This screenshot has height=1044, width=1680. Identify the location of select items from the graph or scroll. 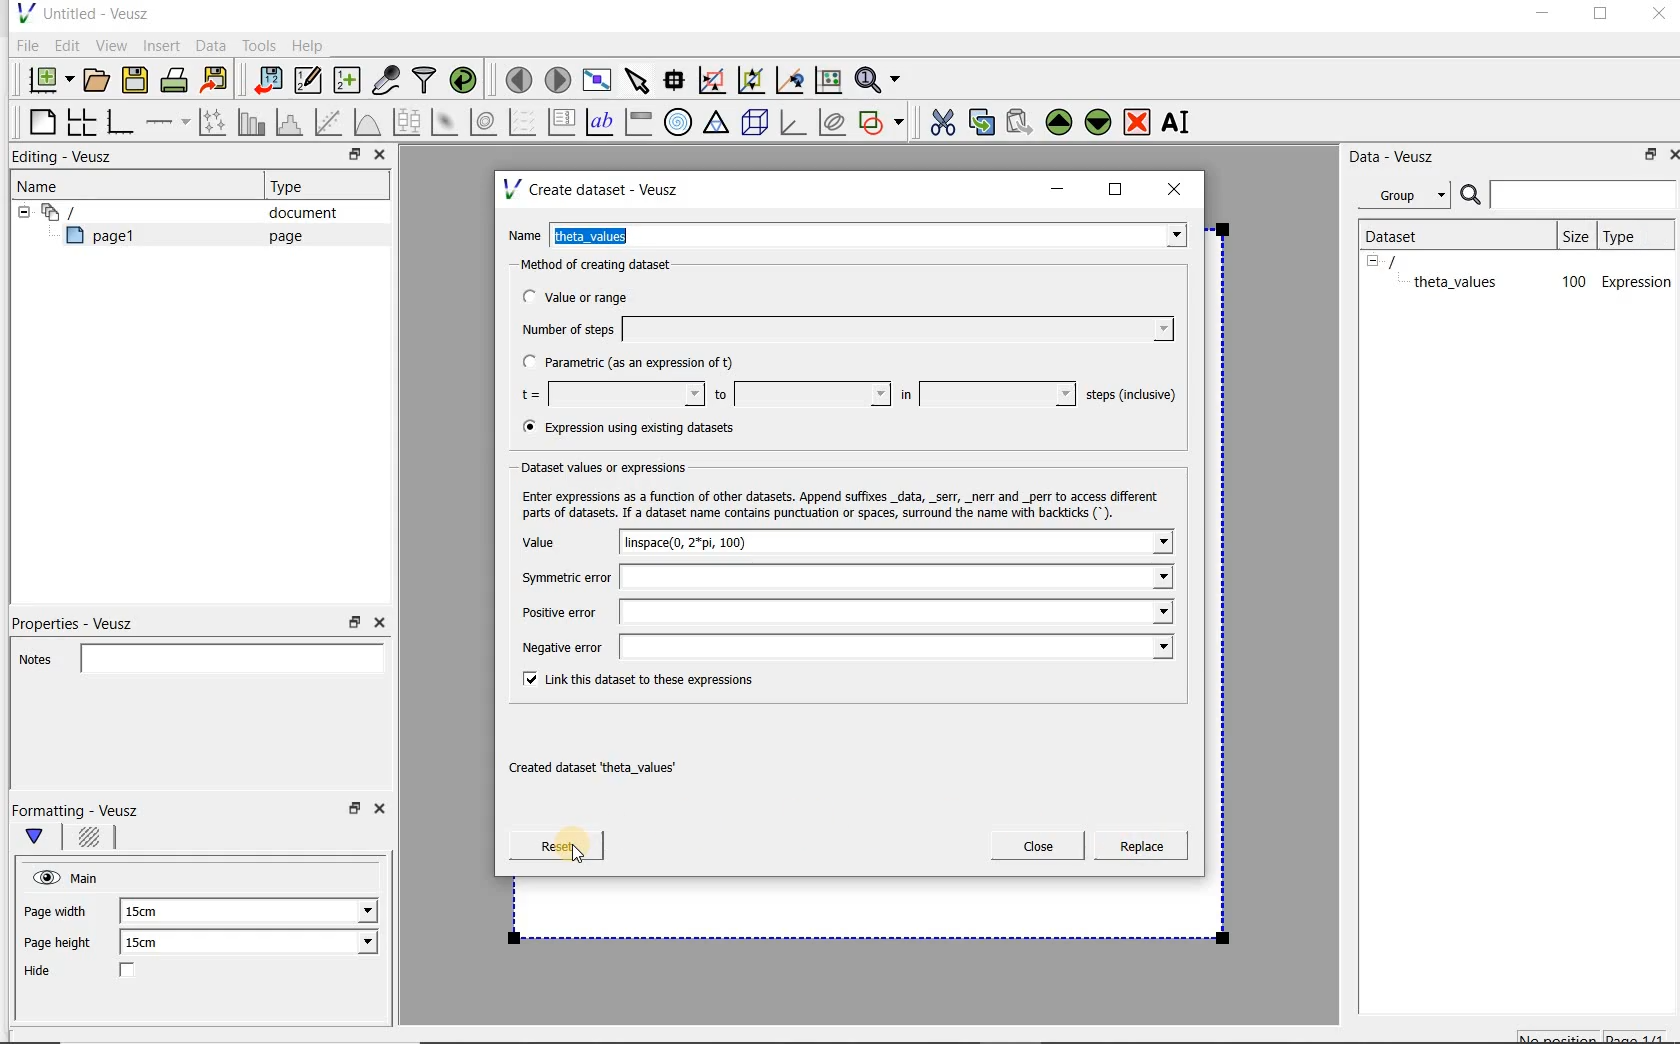
(636, 78).